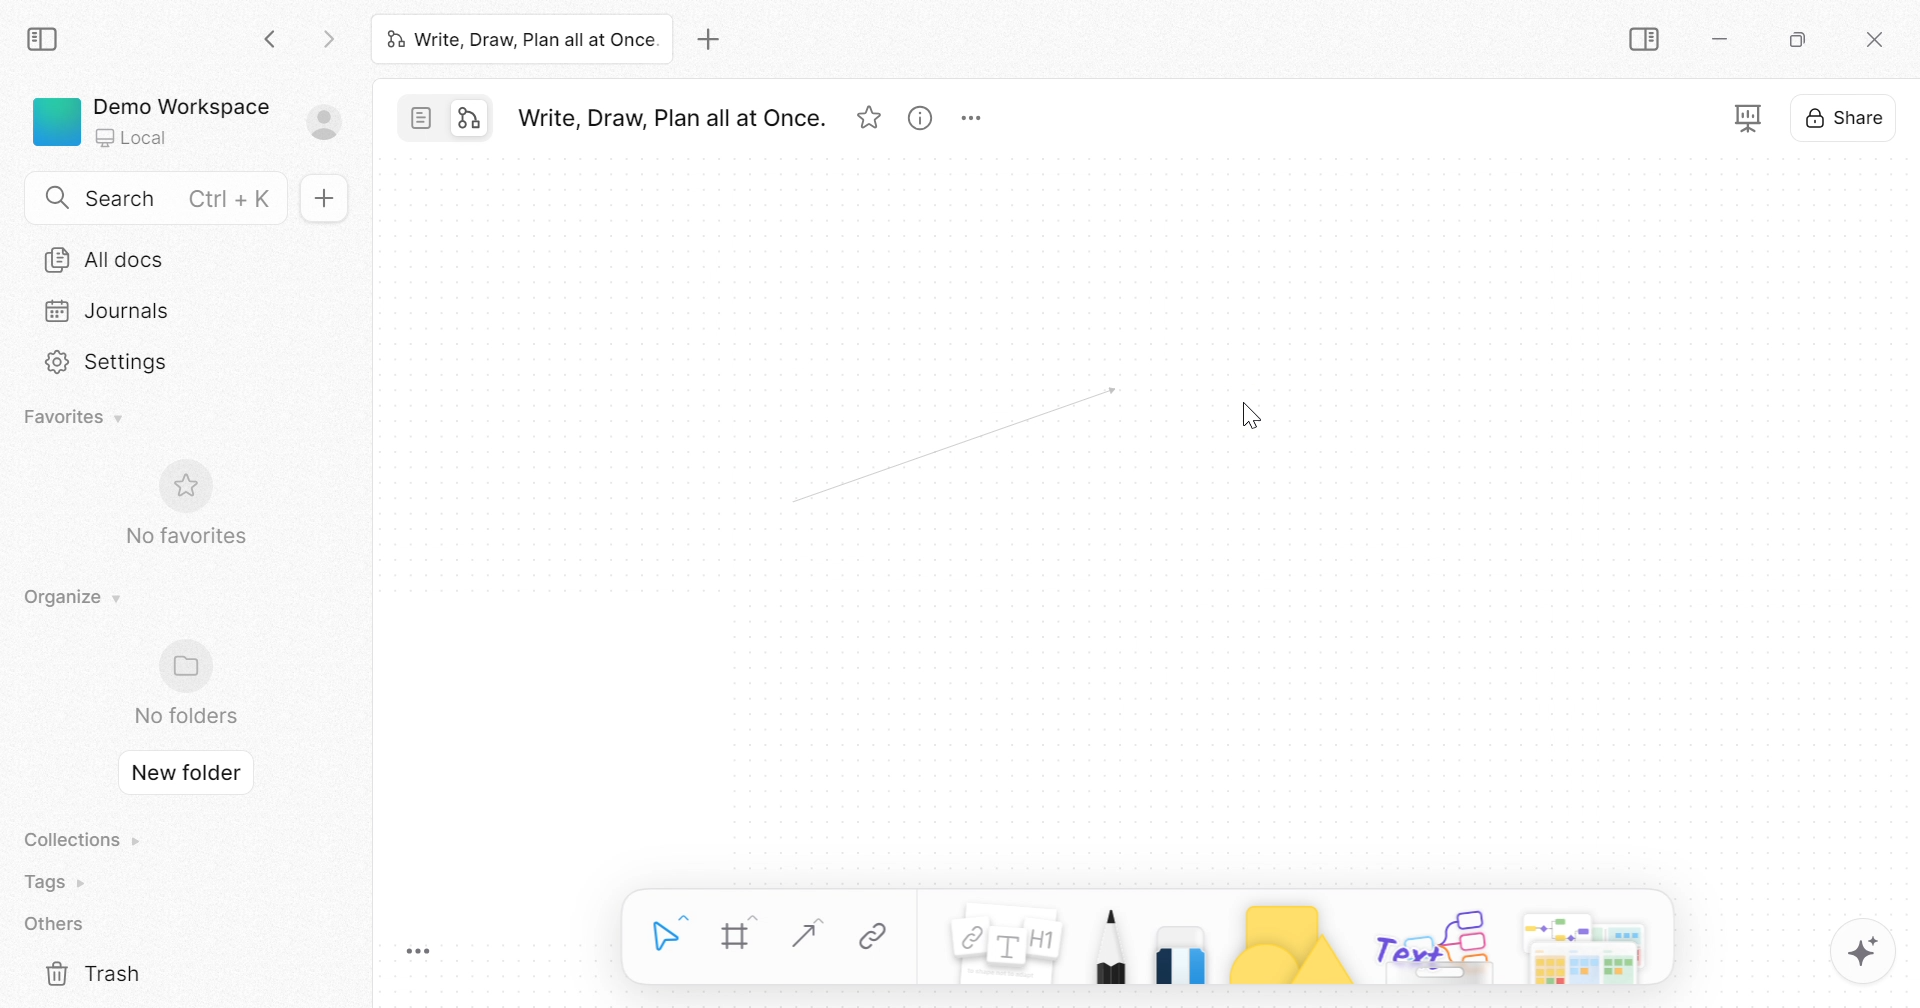 This screenshot has width=1920, height=1008. Describe the element at coordinates (187, 773) in the screenshot. I see `New folder` at that location.